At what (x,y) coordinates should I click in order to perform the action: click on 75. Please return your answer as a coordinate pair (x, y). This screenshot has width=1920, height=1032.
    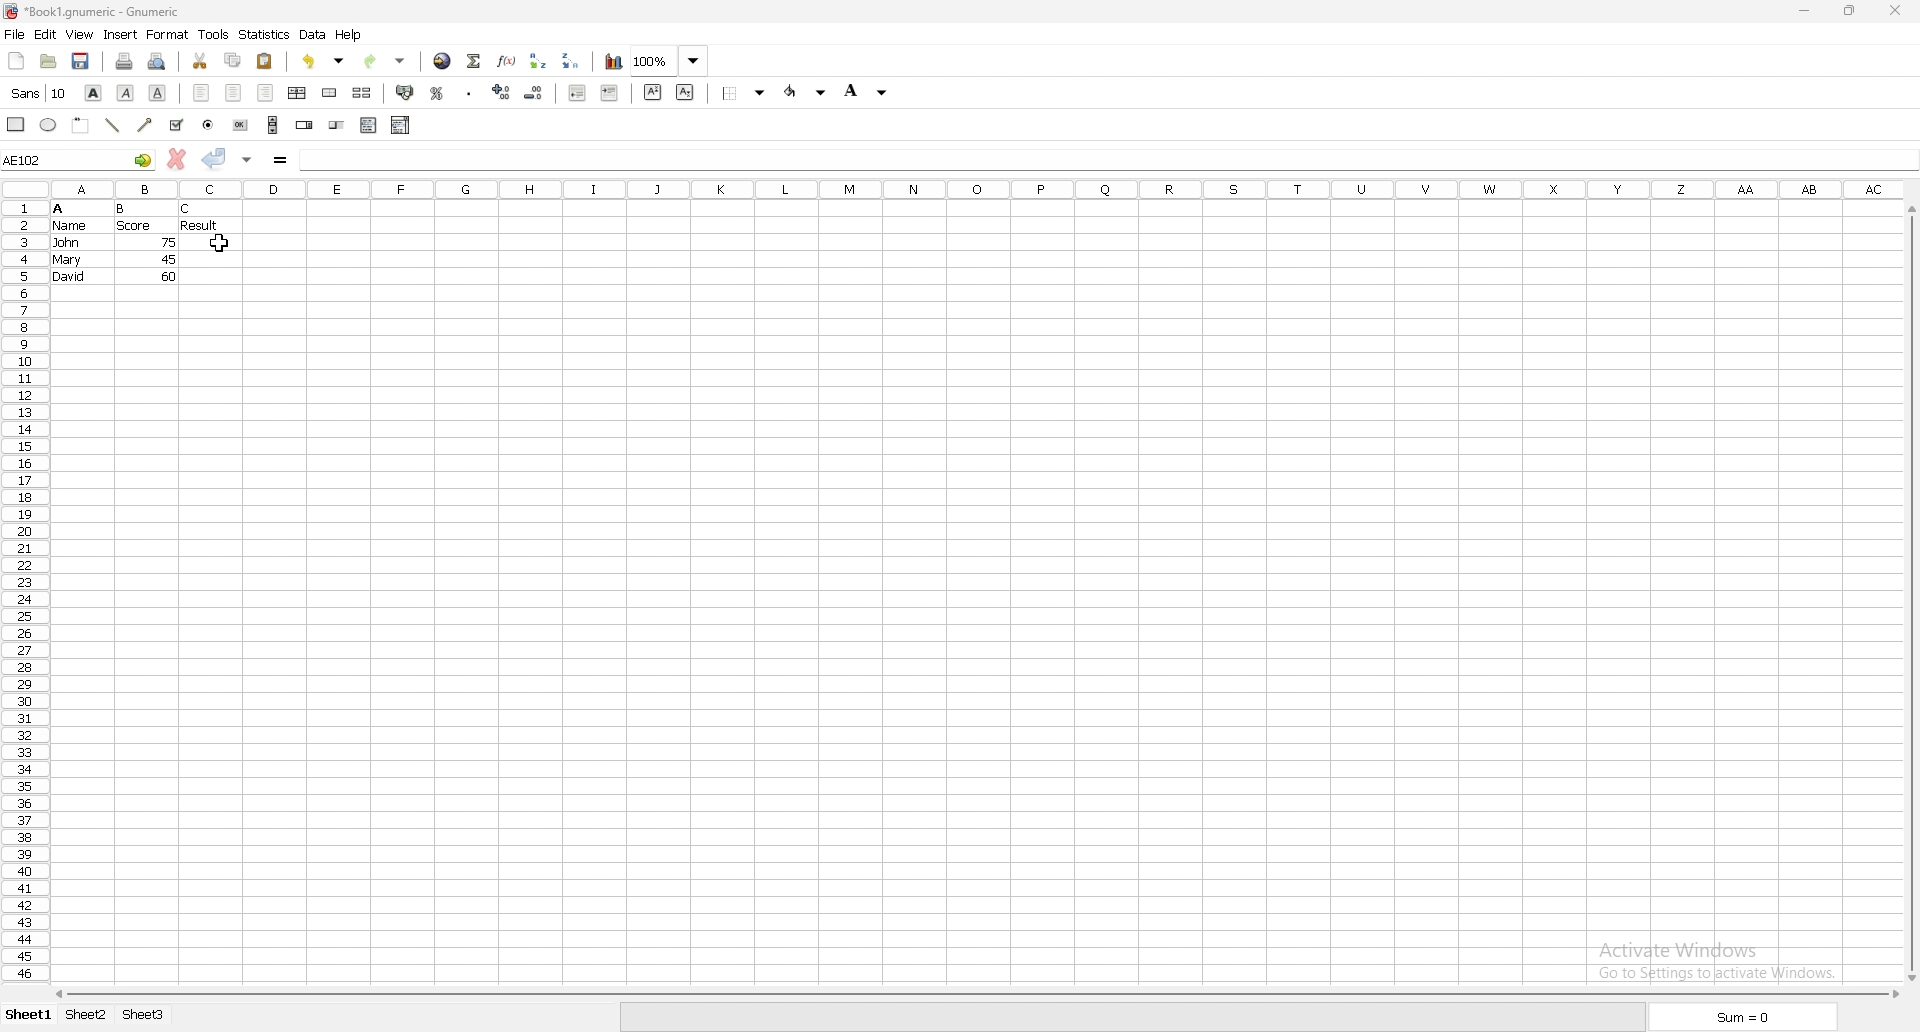
    Looking at the image, I should click on (170, 242).